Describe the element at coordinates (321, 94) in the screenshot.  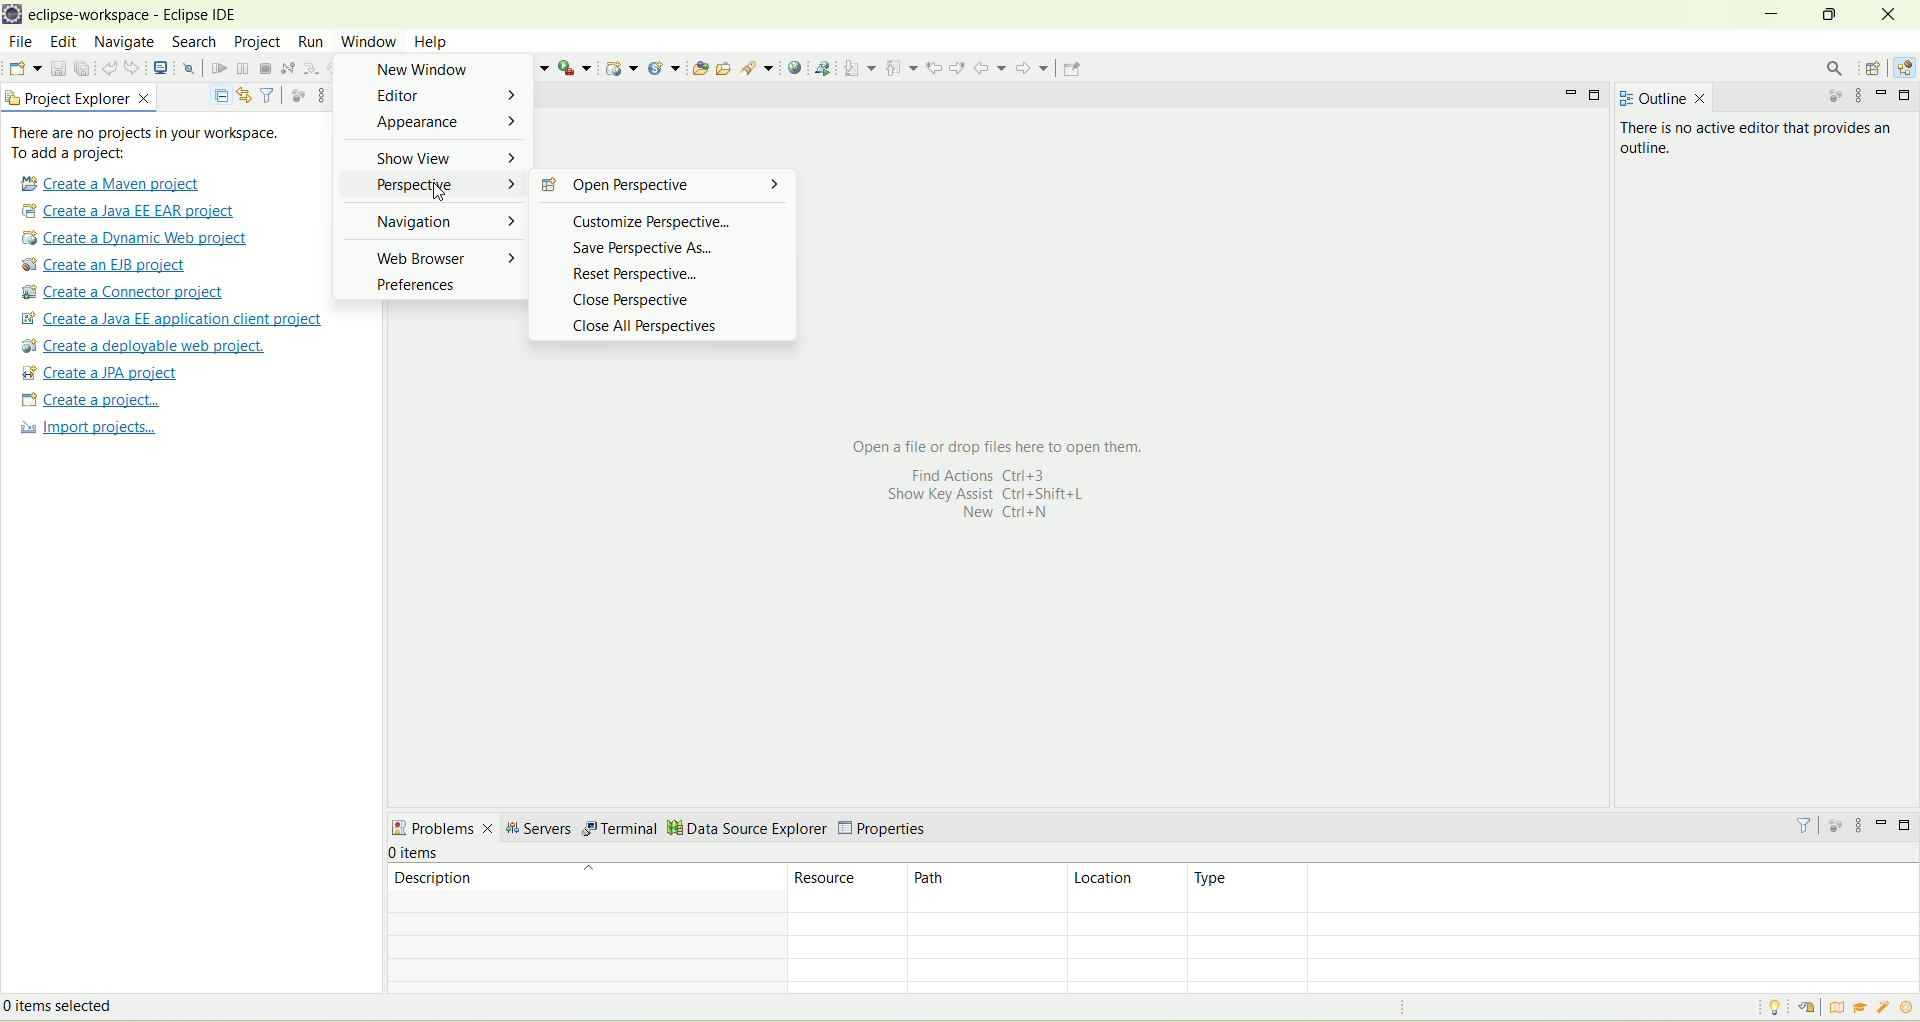
I see `view menu` at that location.